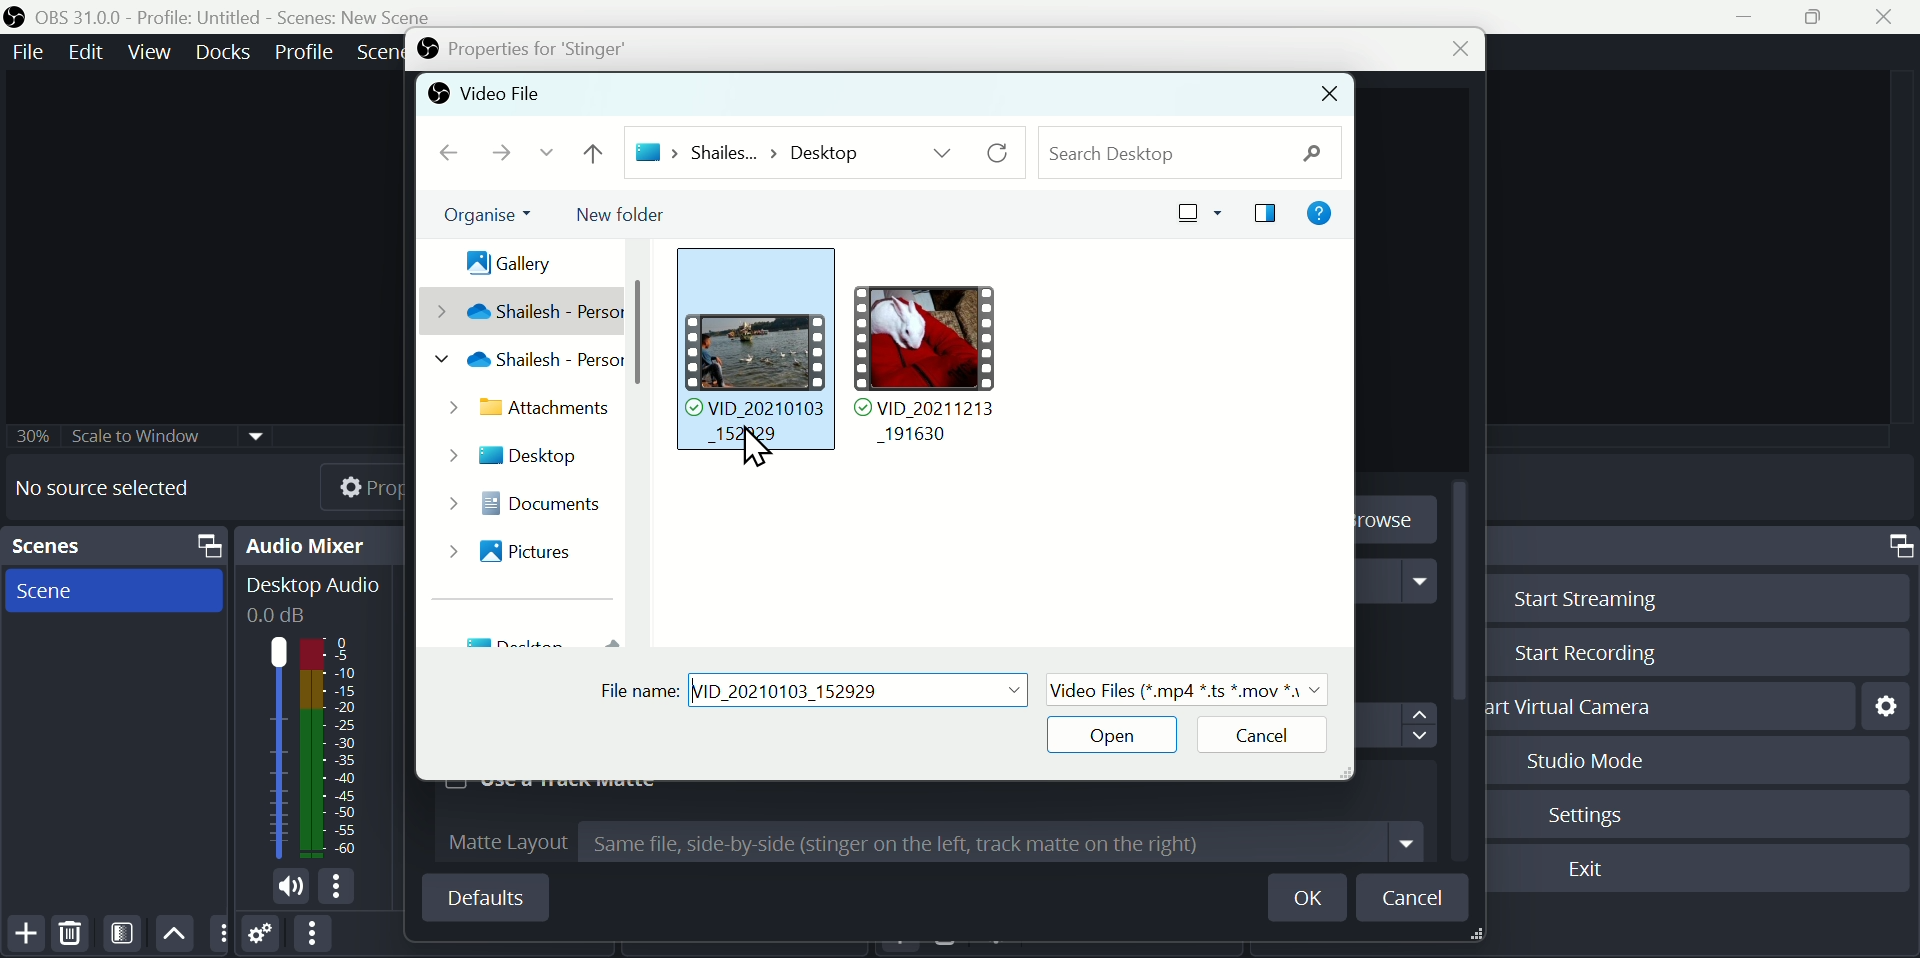 The height and width of the screenshot is (958, 1920). Describe the element at coordinates (227, 16) in the screenshot. I see `OBS 31.0.0 - Profile: untitled scenes: new scene` at that location.